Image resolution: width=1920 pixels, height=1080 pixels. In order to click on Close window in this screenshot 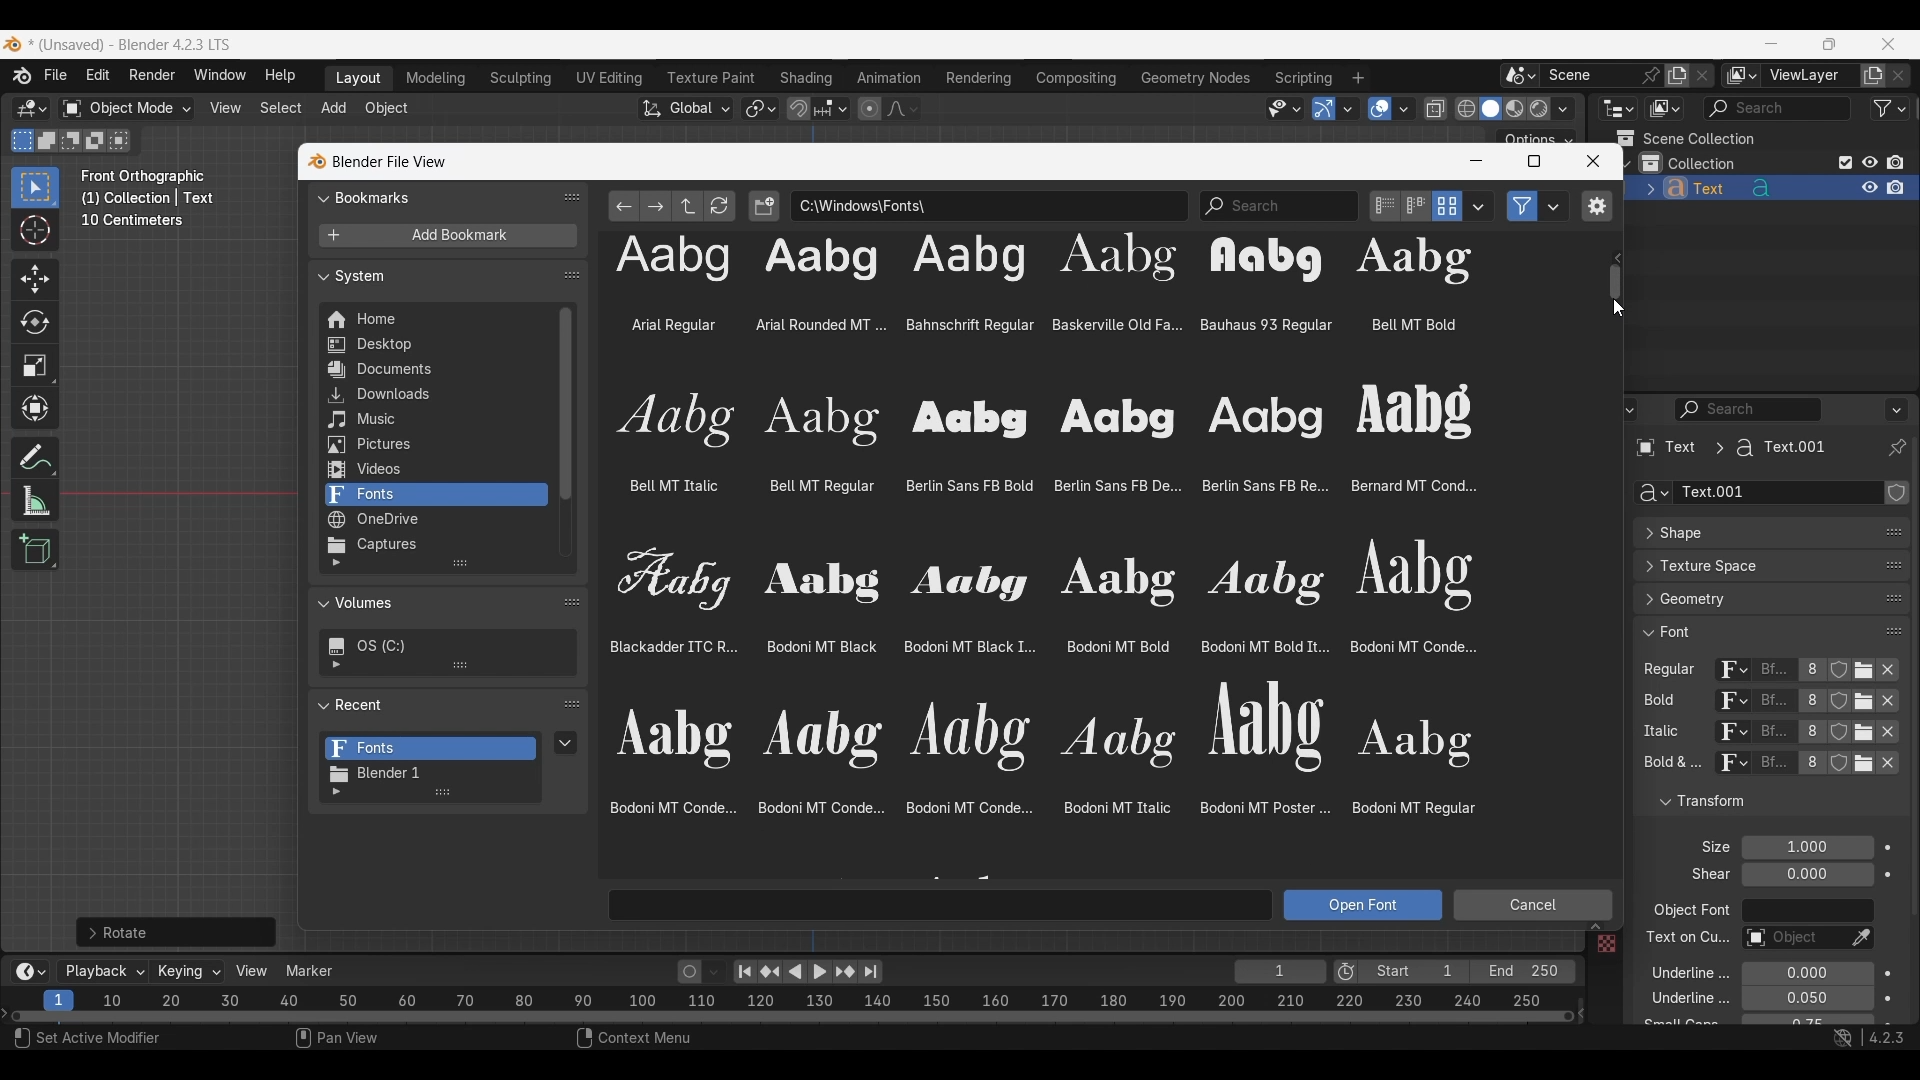, I will do `click(1593, 161)`.